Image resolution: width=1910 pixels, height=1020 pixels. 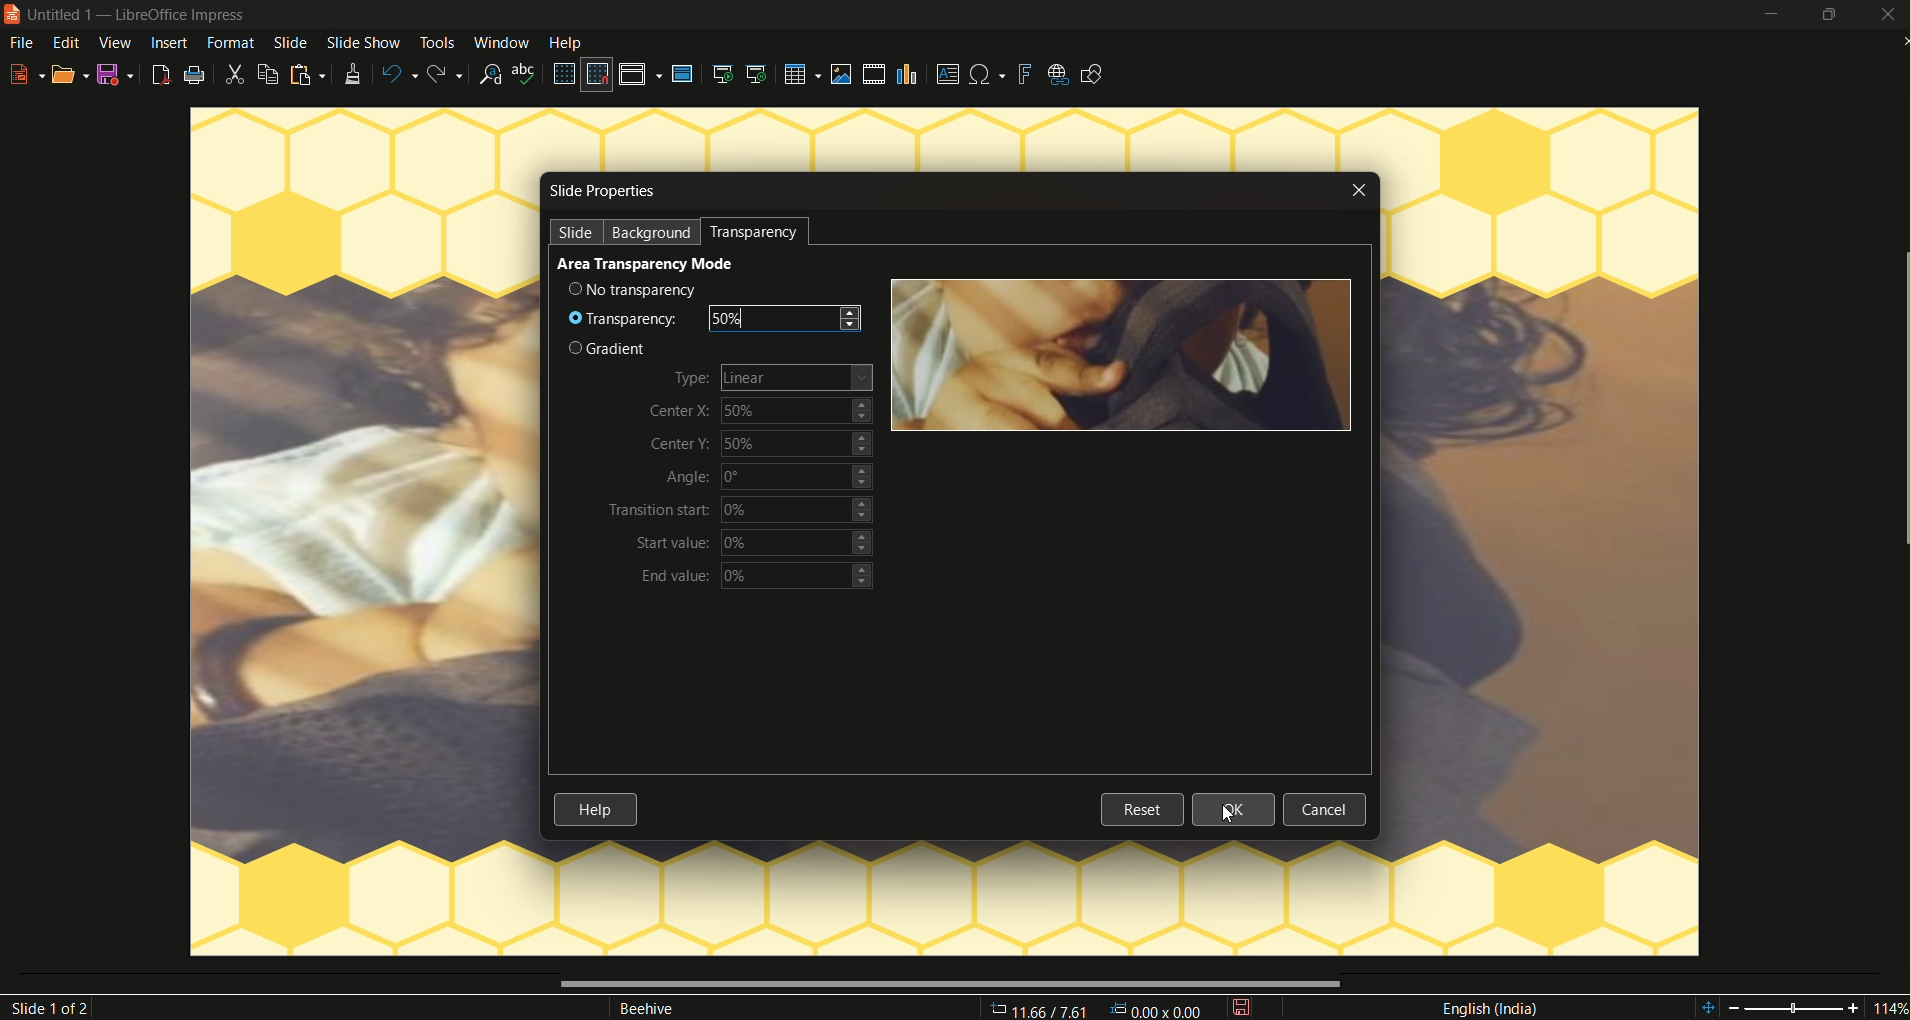 What do you see at coordinates (1362, 189) in the screenshot?
I see `close` at bounding box center [1362, 189].